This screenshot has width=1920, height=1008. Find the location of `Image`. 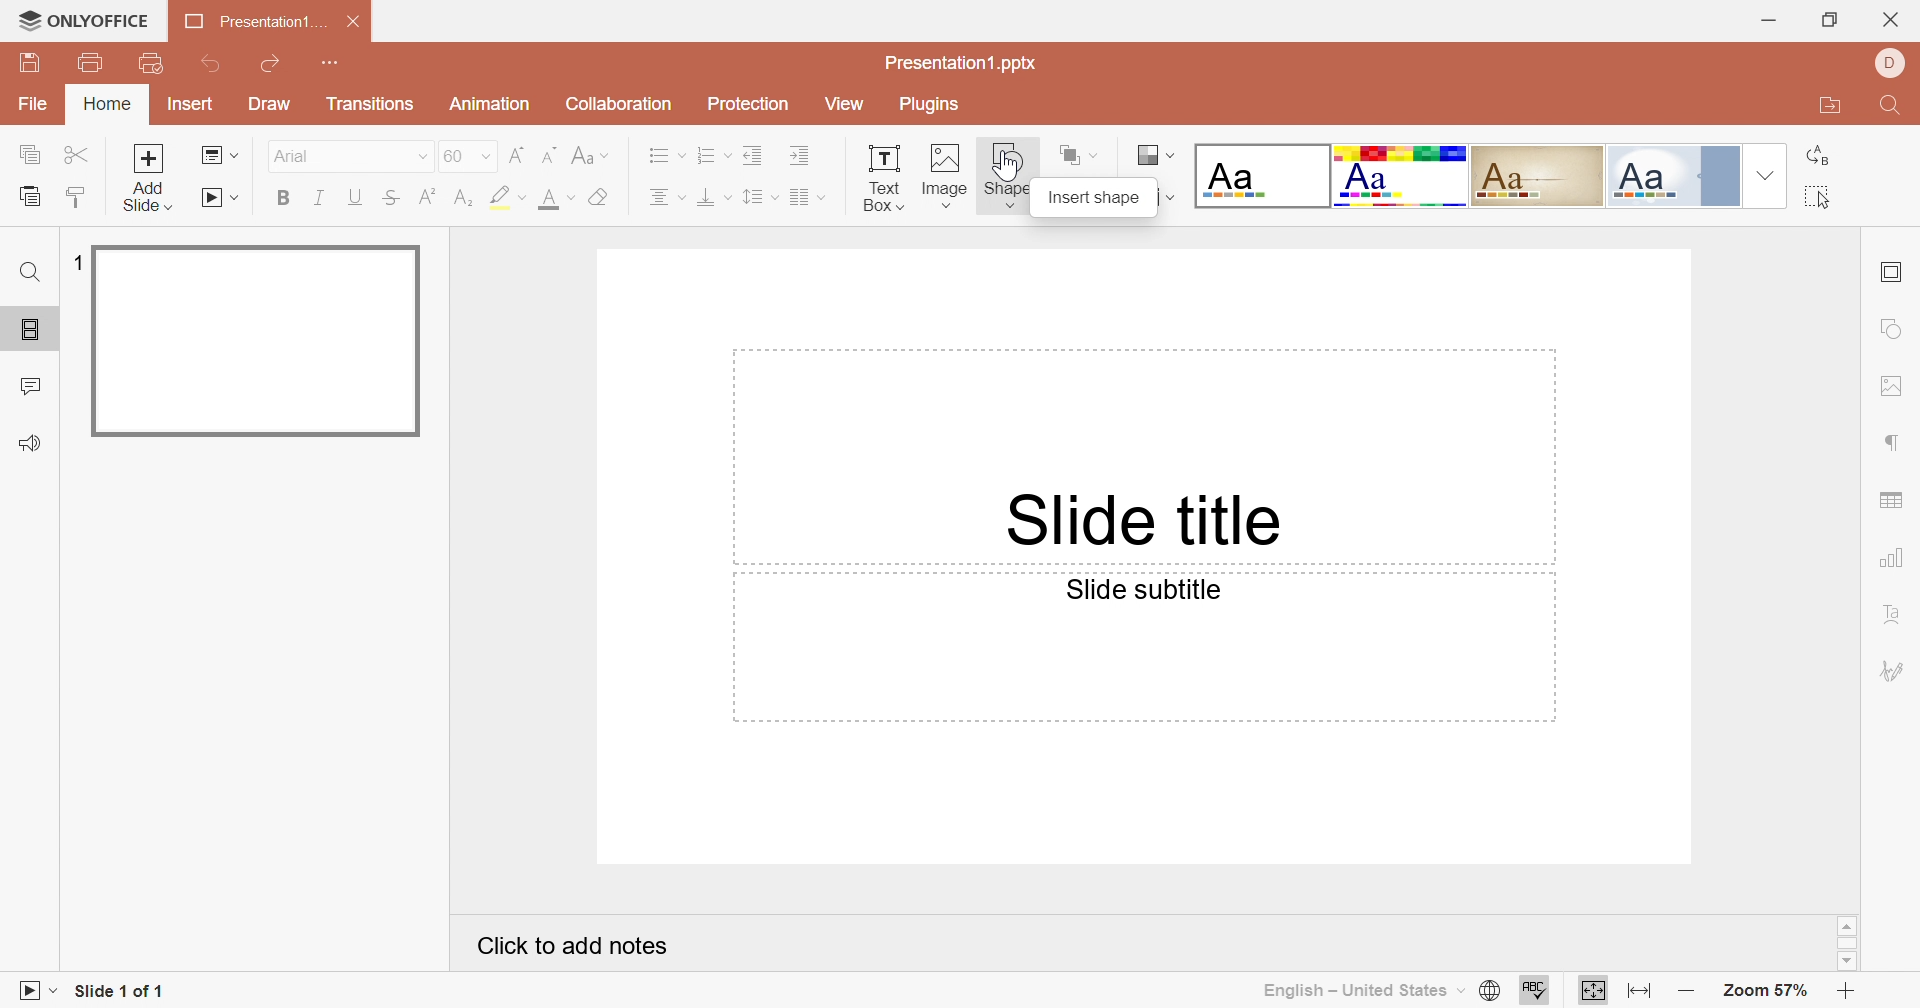

Image is located at coordinates (942, 176).